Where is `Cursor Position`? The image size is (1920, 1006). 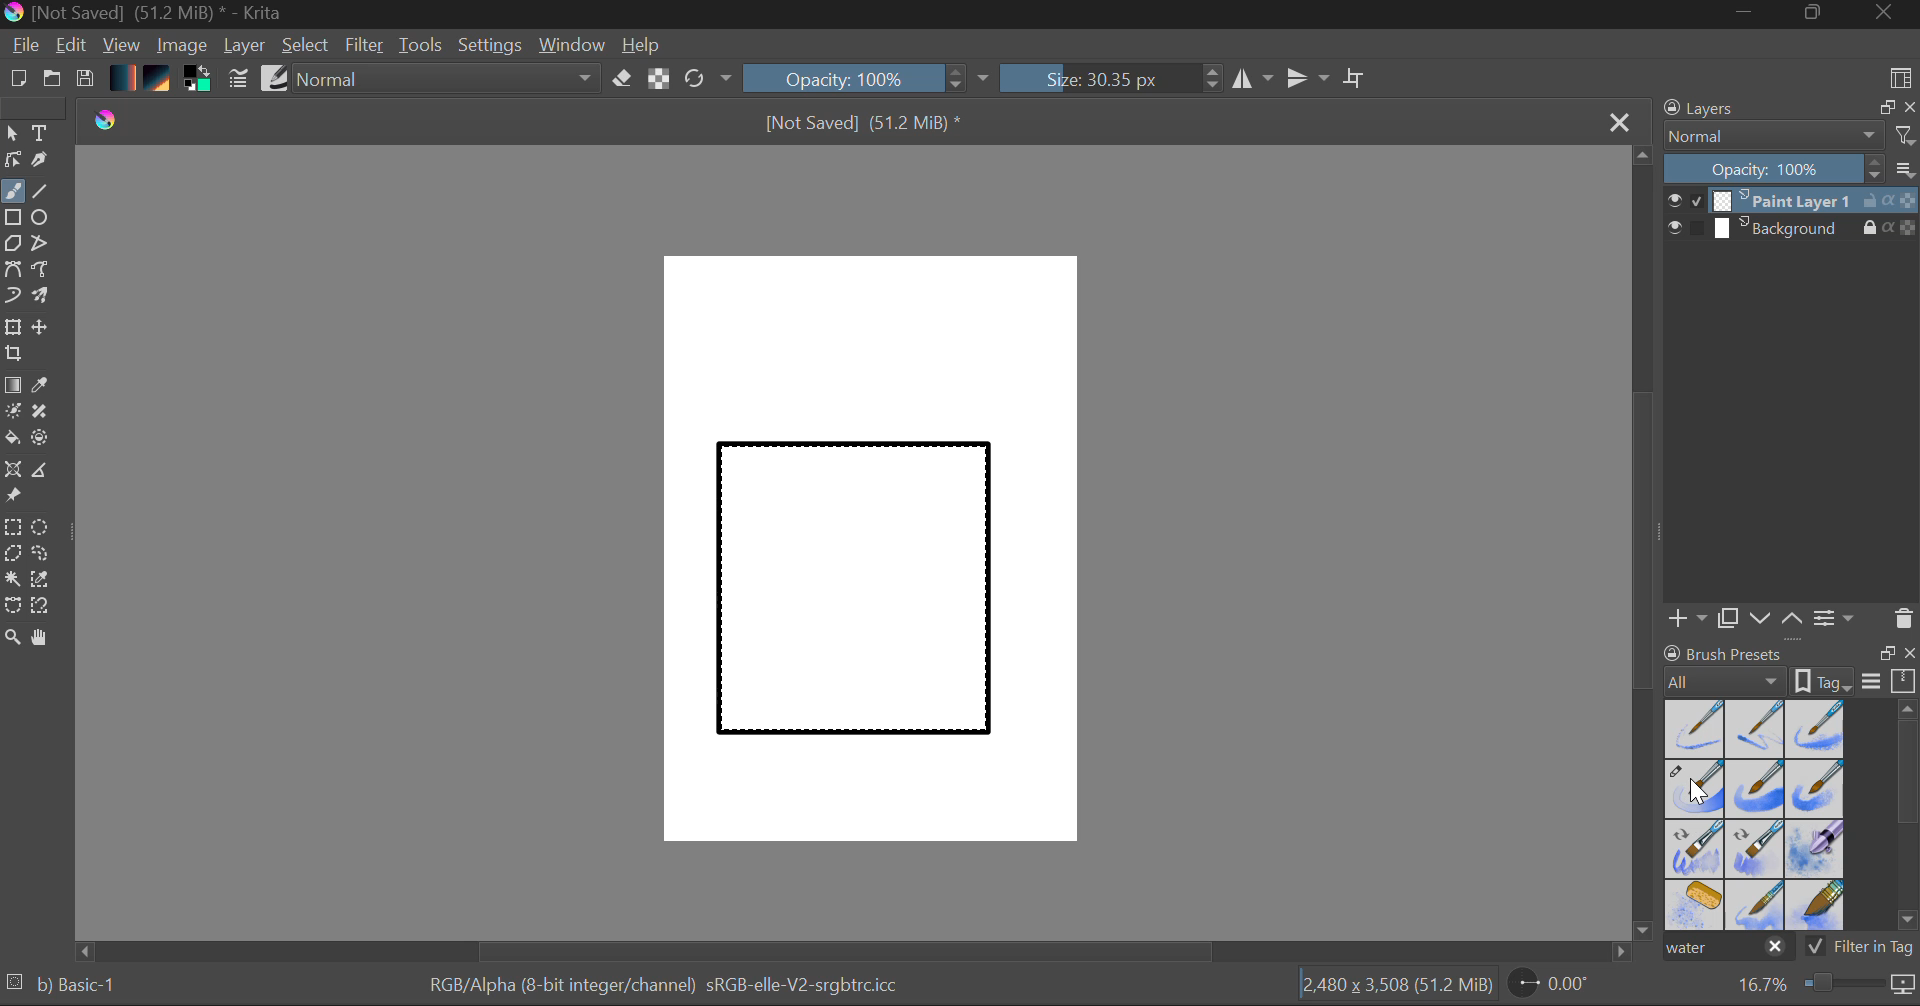 Cursor Position is located at coordinates (1698, 790).